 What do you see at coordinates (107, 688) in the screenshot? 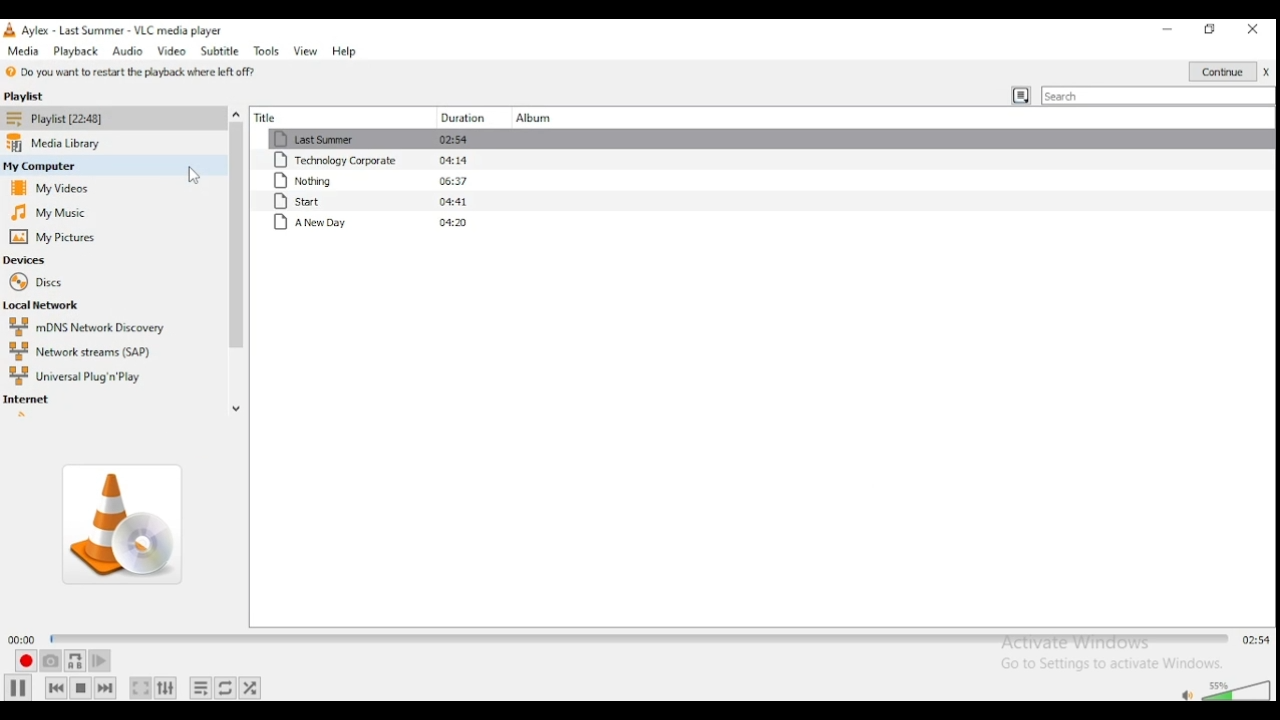
I see `next media in playlist, skips forward when held` at bounding box center [107, 688].